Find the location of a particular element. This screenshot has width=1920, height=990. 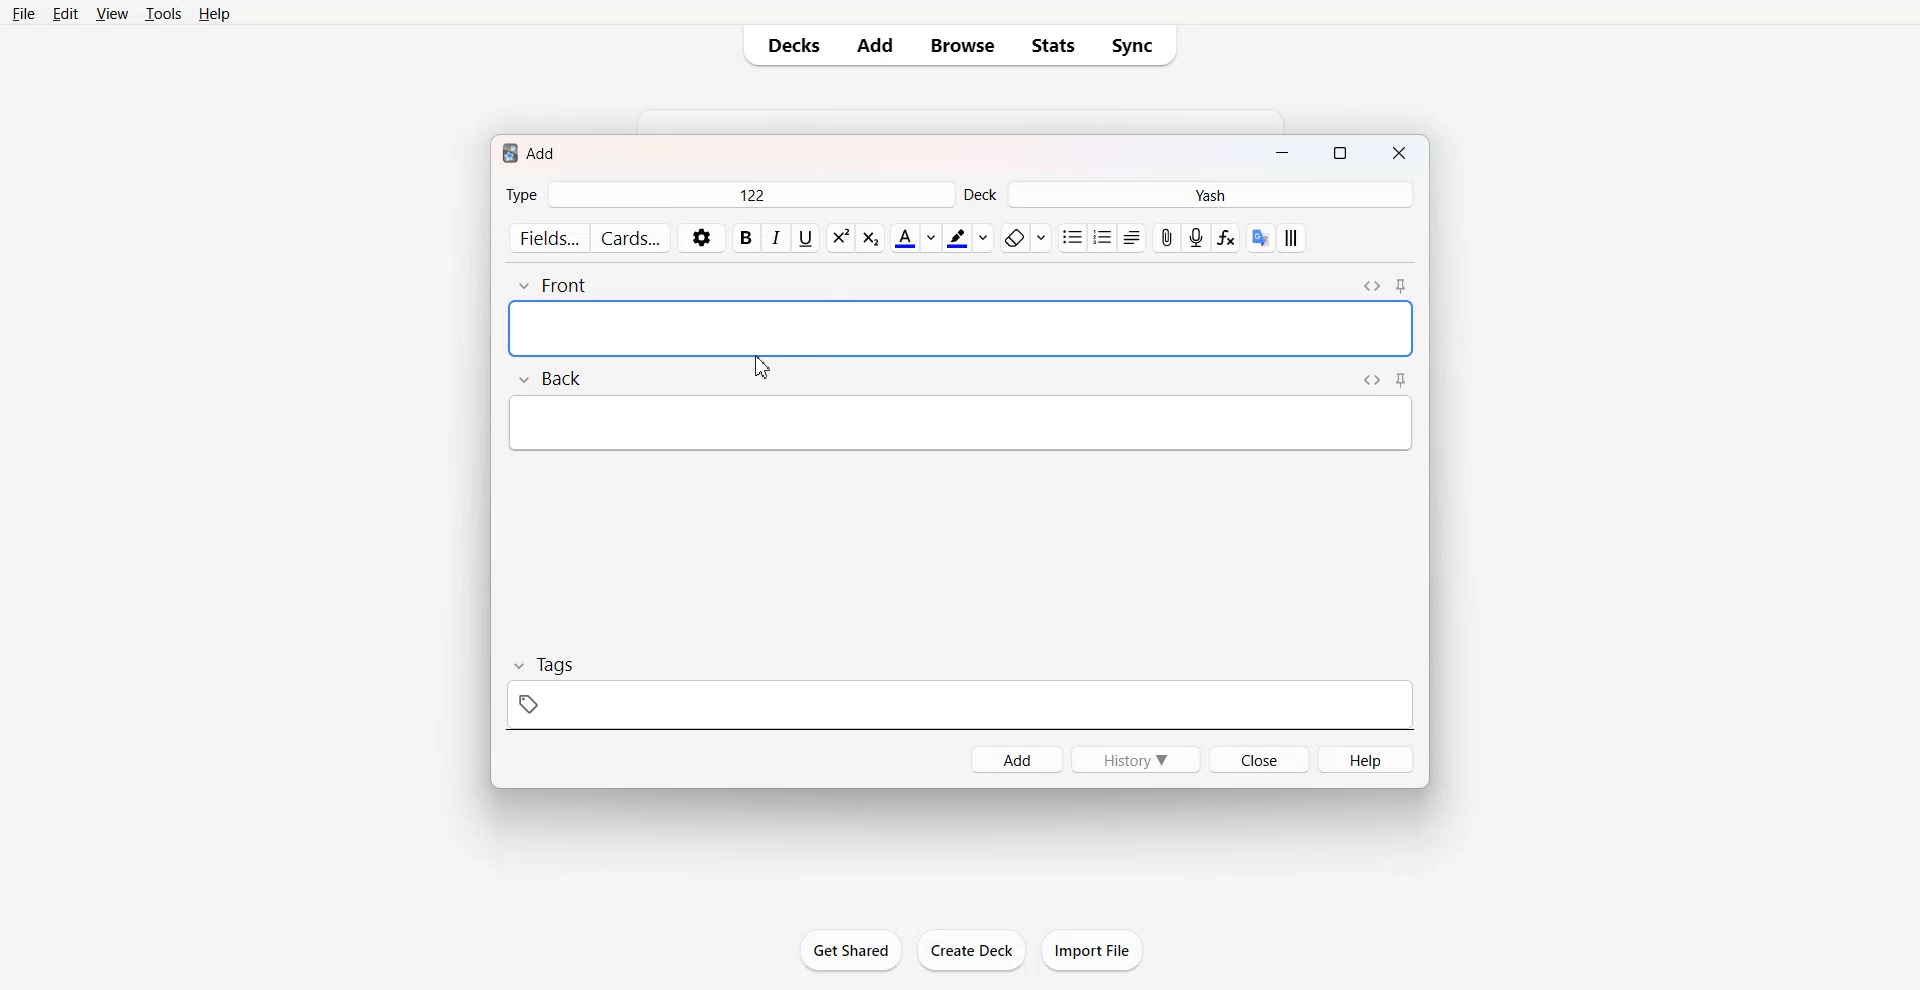

Bold is located at coordinates (746, 238).